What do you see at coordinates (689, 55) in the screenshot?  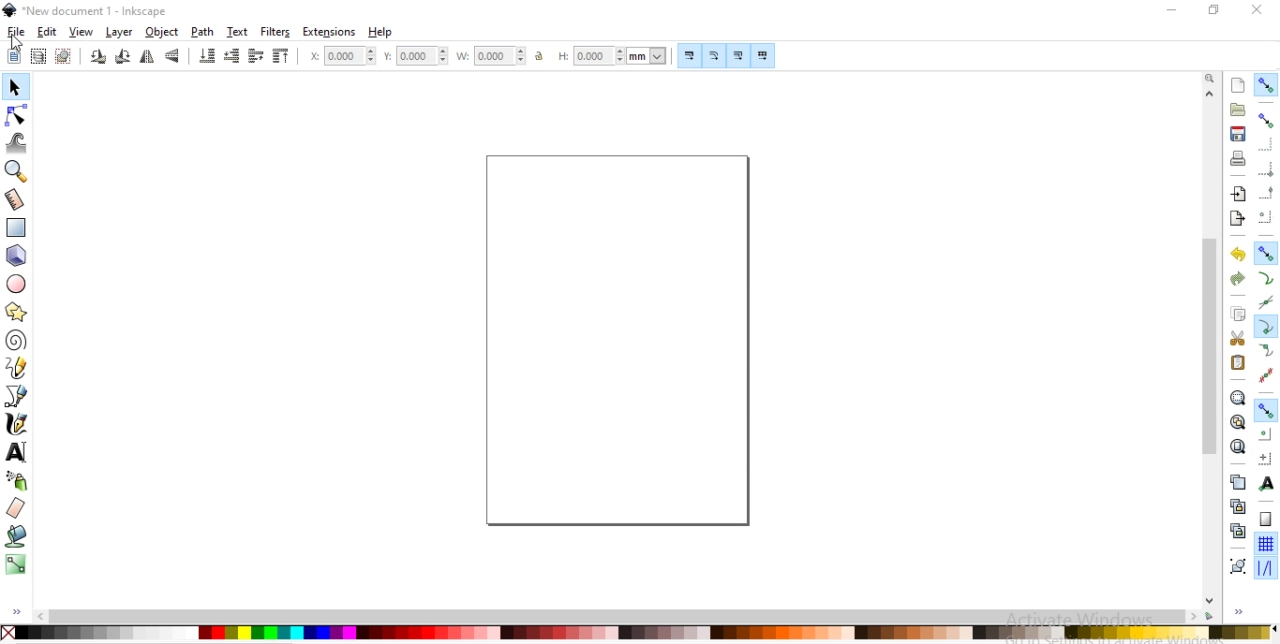 I see `scale stroke width by same proportion` at bounding box center [689, 55].